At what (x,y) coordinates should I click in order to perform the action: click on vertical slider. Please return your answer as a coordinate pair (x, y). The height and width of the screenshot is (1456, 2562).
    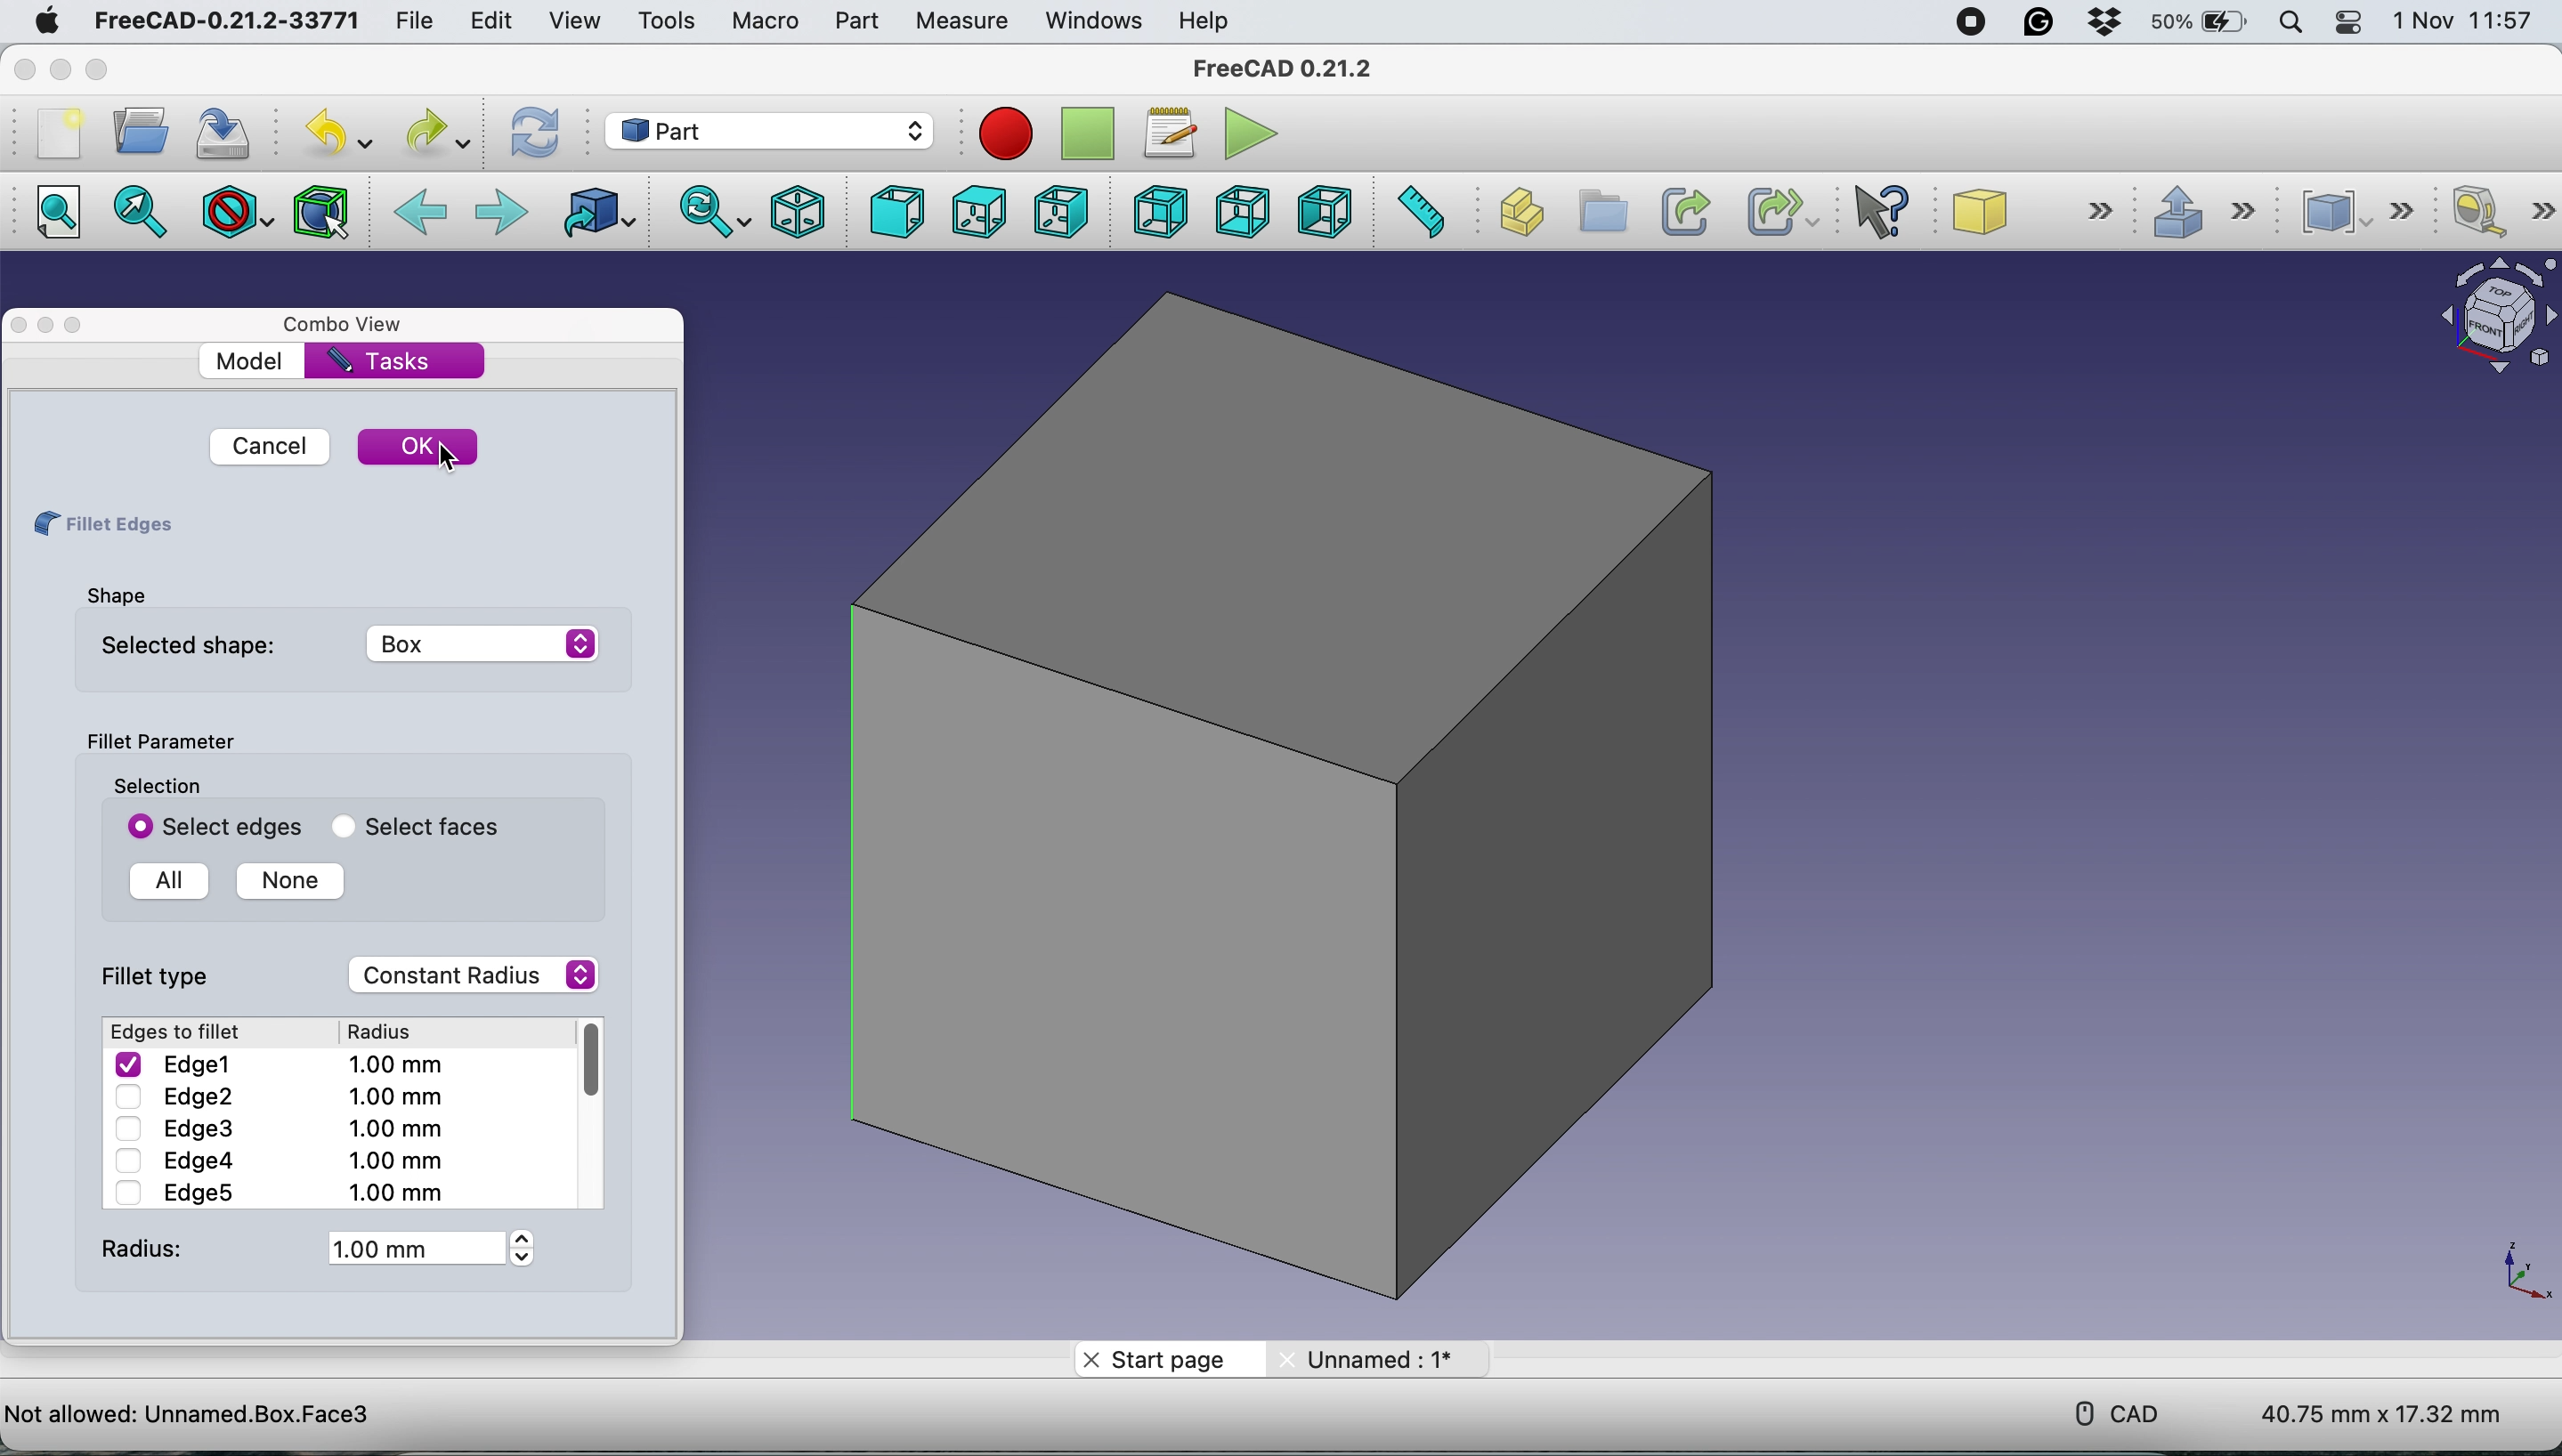
    Looking at the image, I should click on (591, 1060).